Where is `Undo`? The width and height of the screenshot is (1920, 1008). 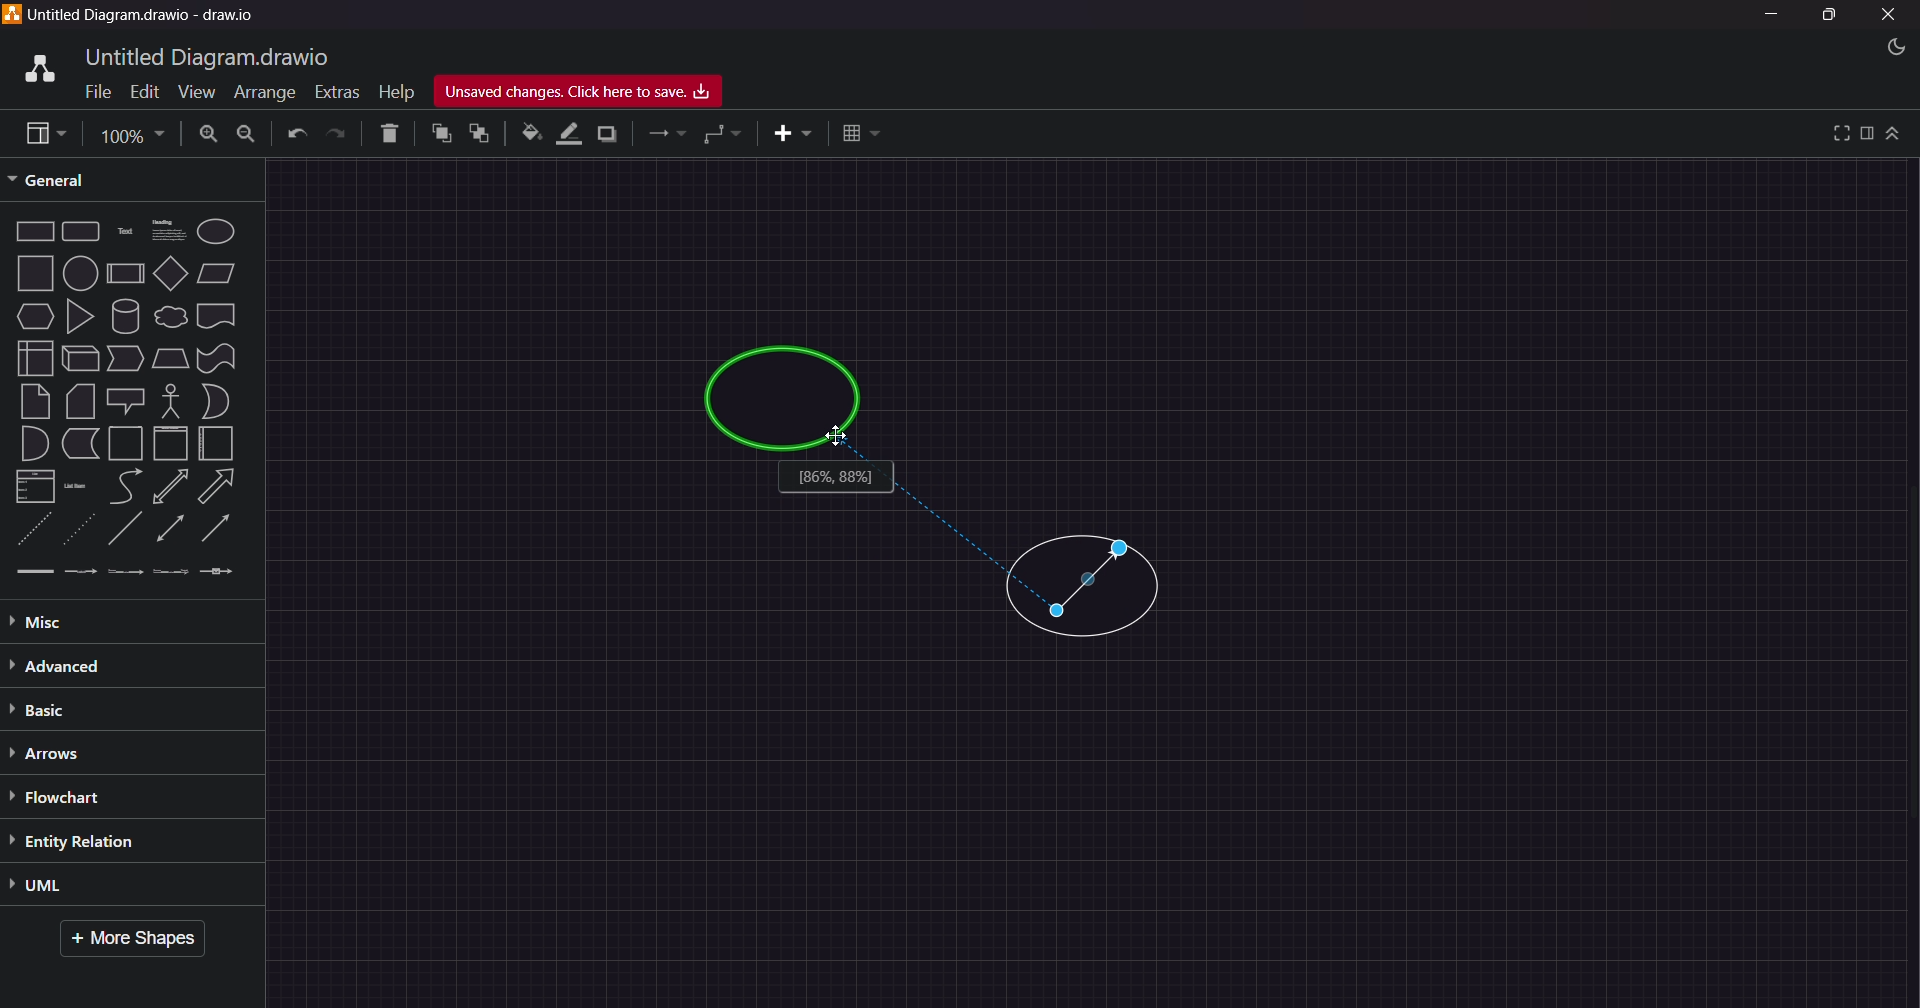 Undo is located at coordinates (296, 135).